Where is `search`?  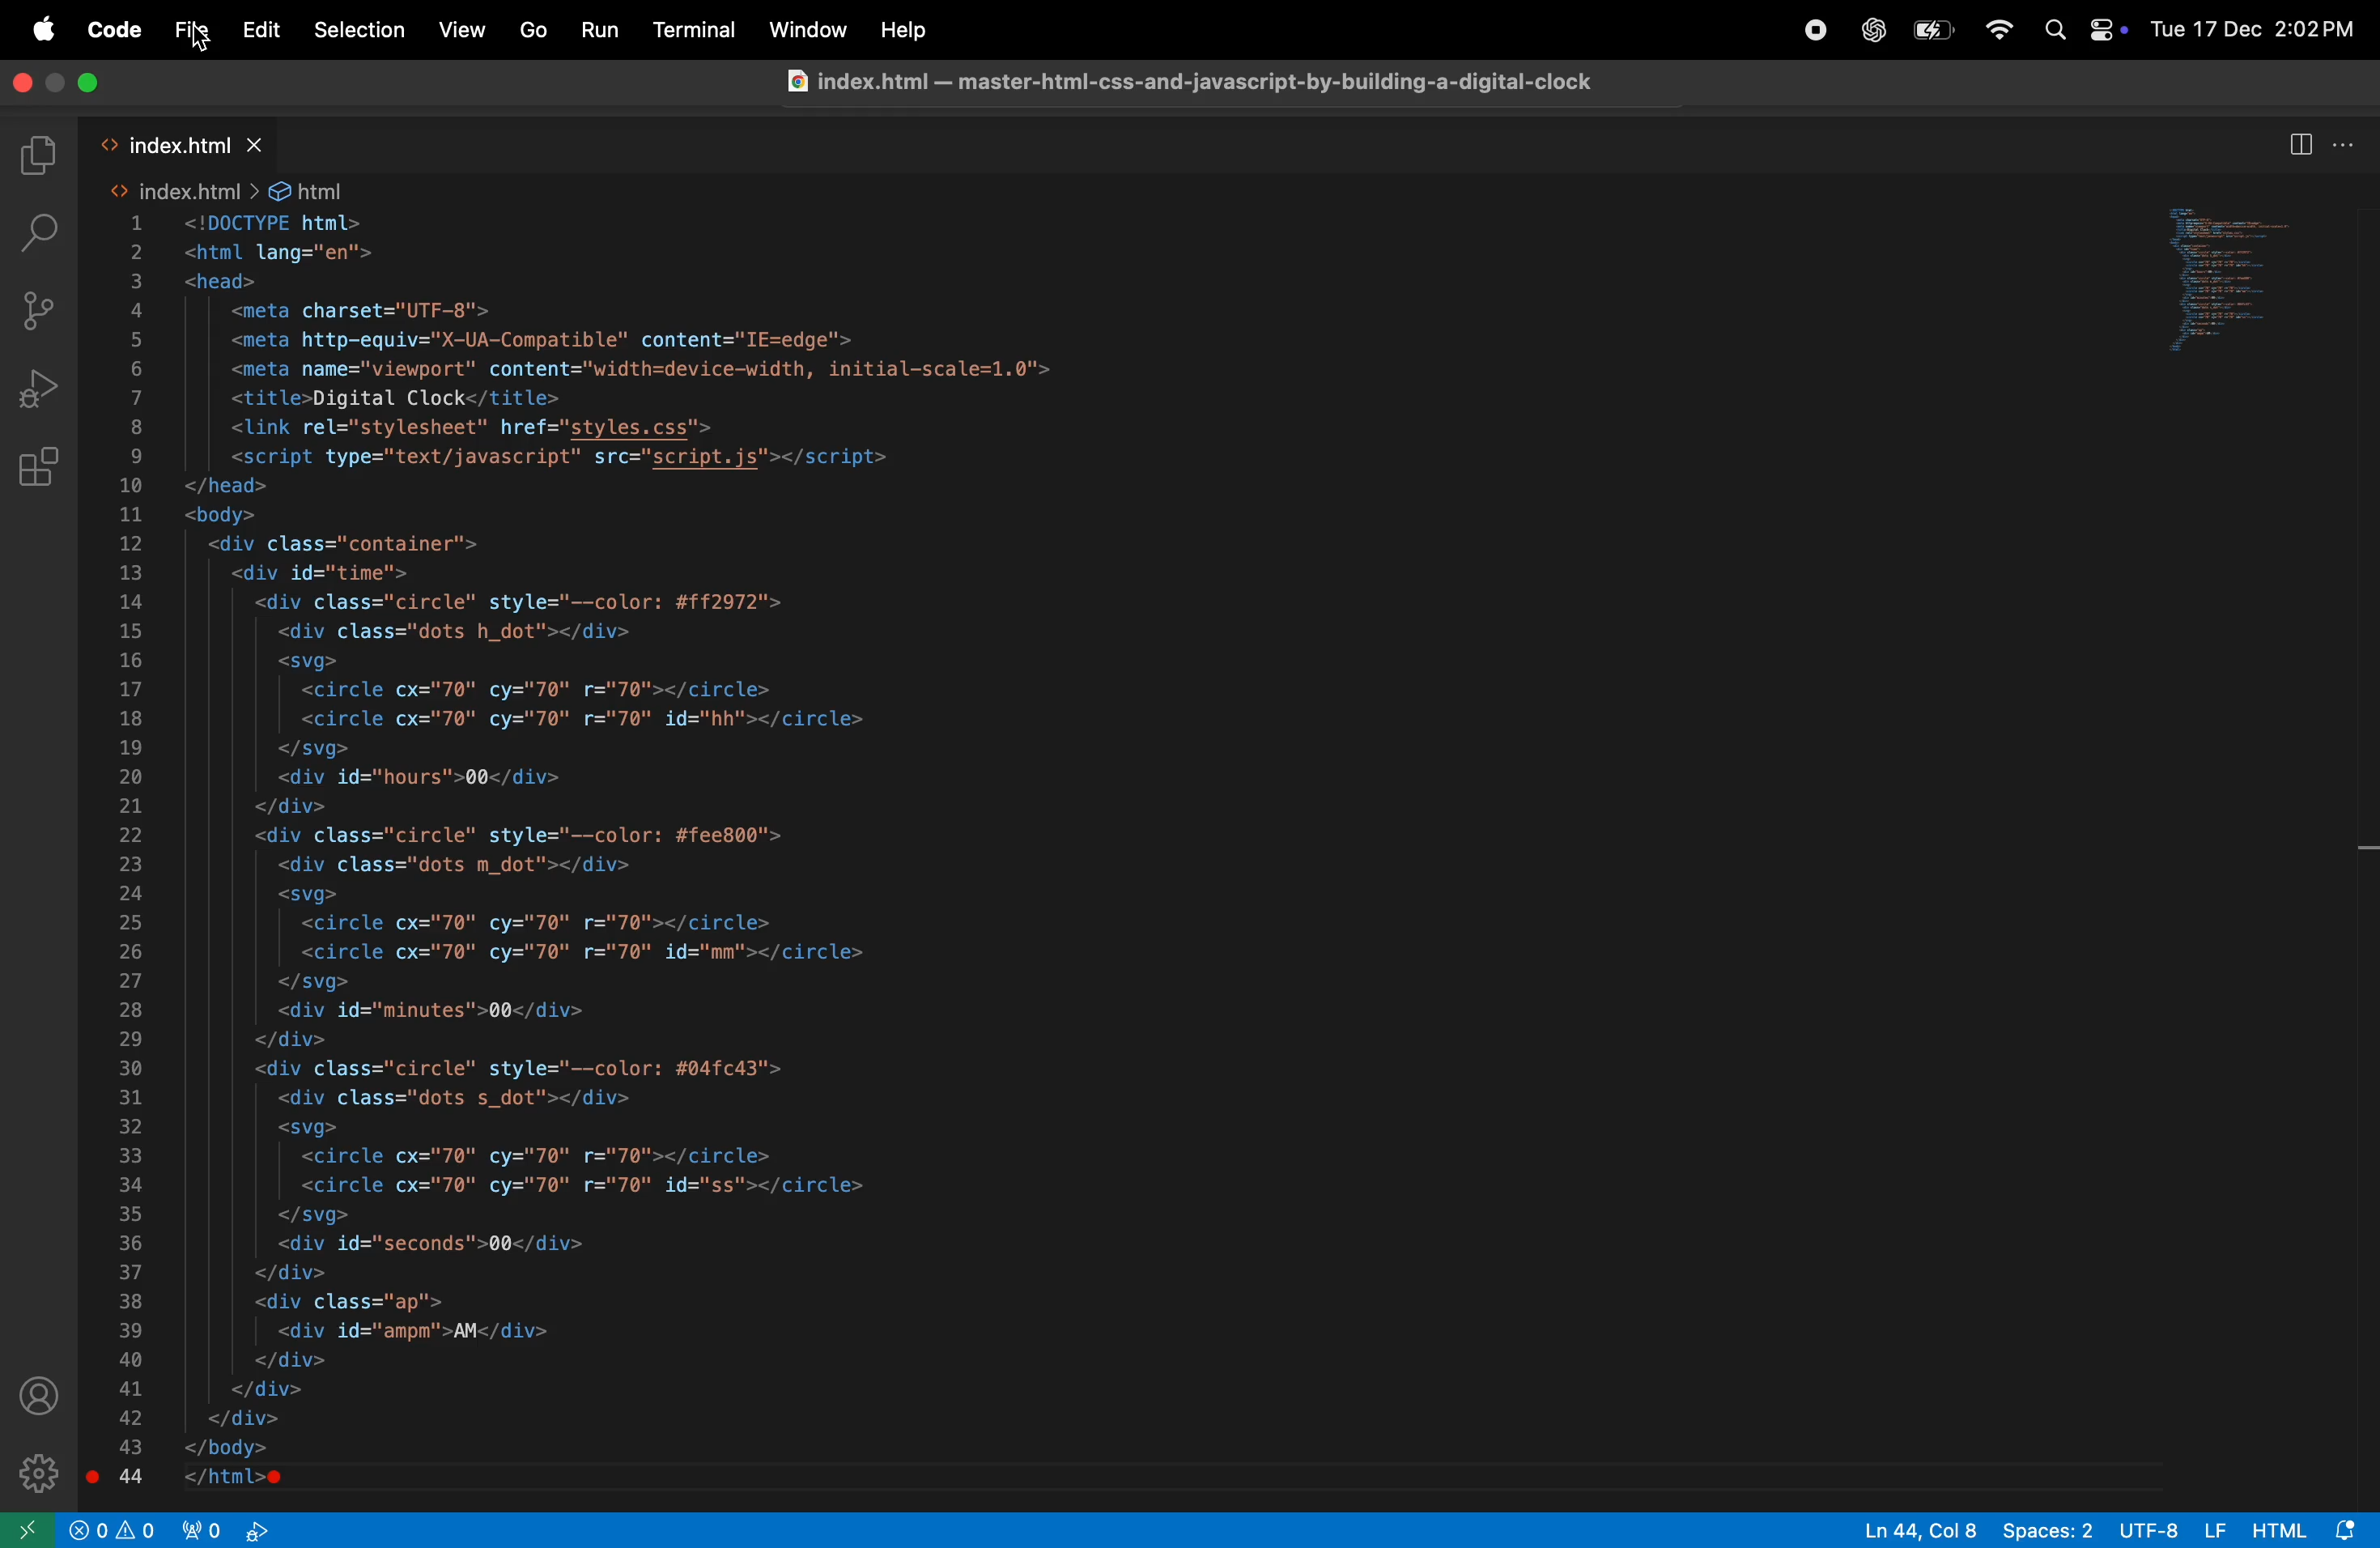 search is located at coordinates (45, 236).